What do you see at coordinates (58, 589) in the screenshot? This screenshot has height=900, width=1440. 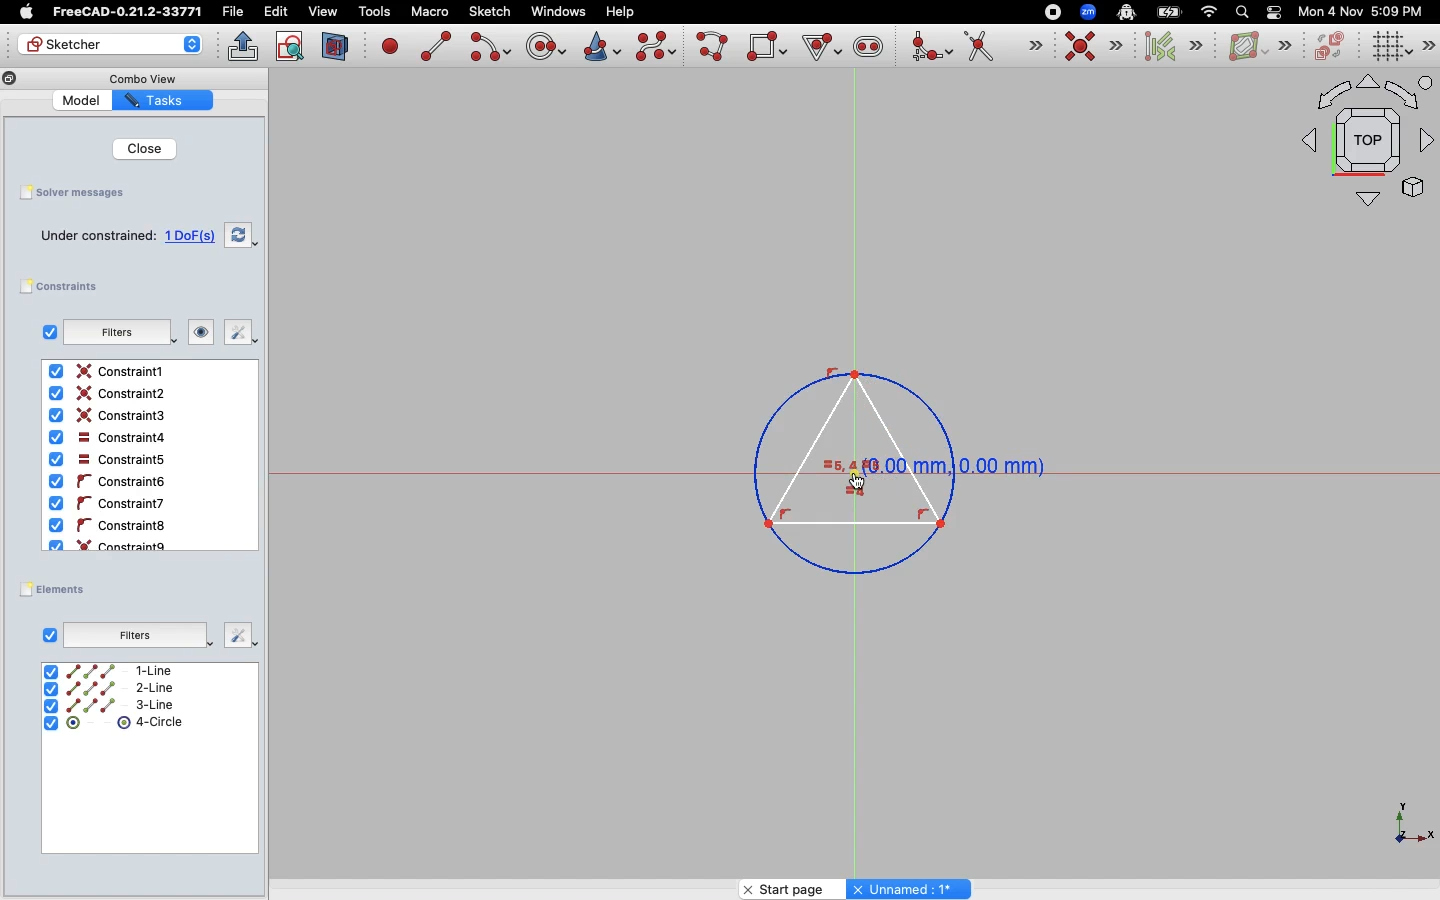 I see `Elements` at bounding box center [58, 589].